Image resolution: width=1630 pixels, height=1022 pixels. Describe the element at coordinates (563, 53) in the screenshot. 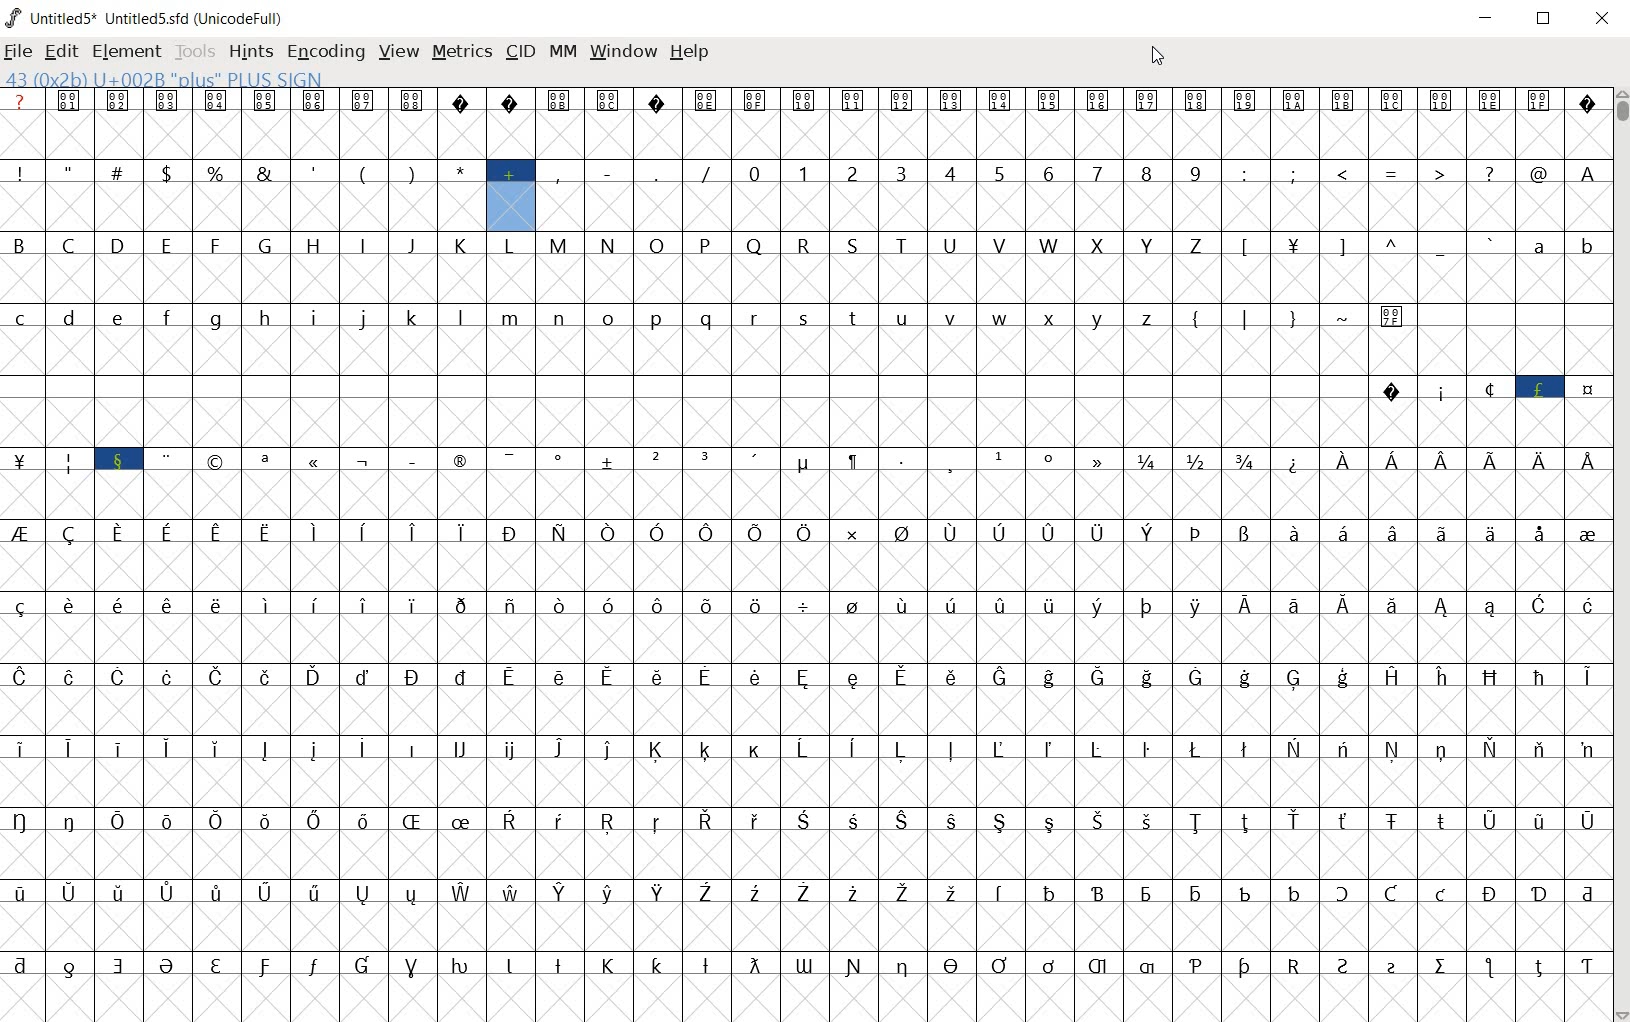

I see `mm` at that location.